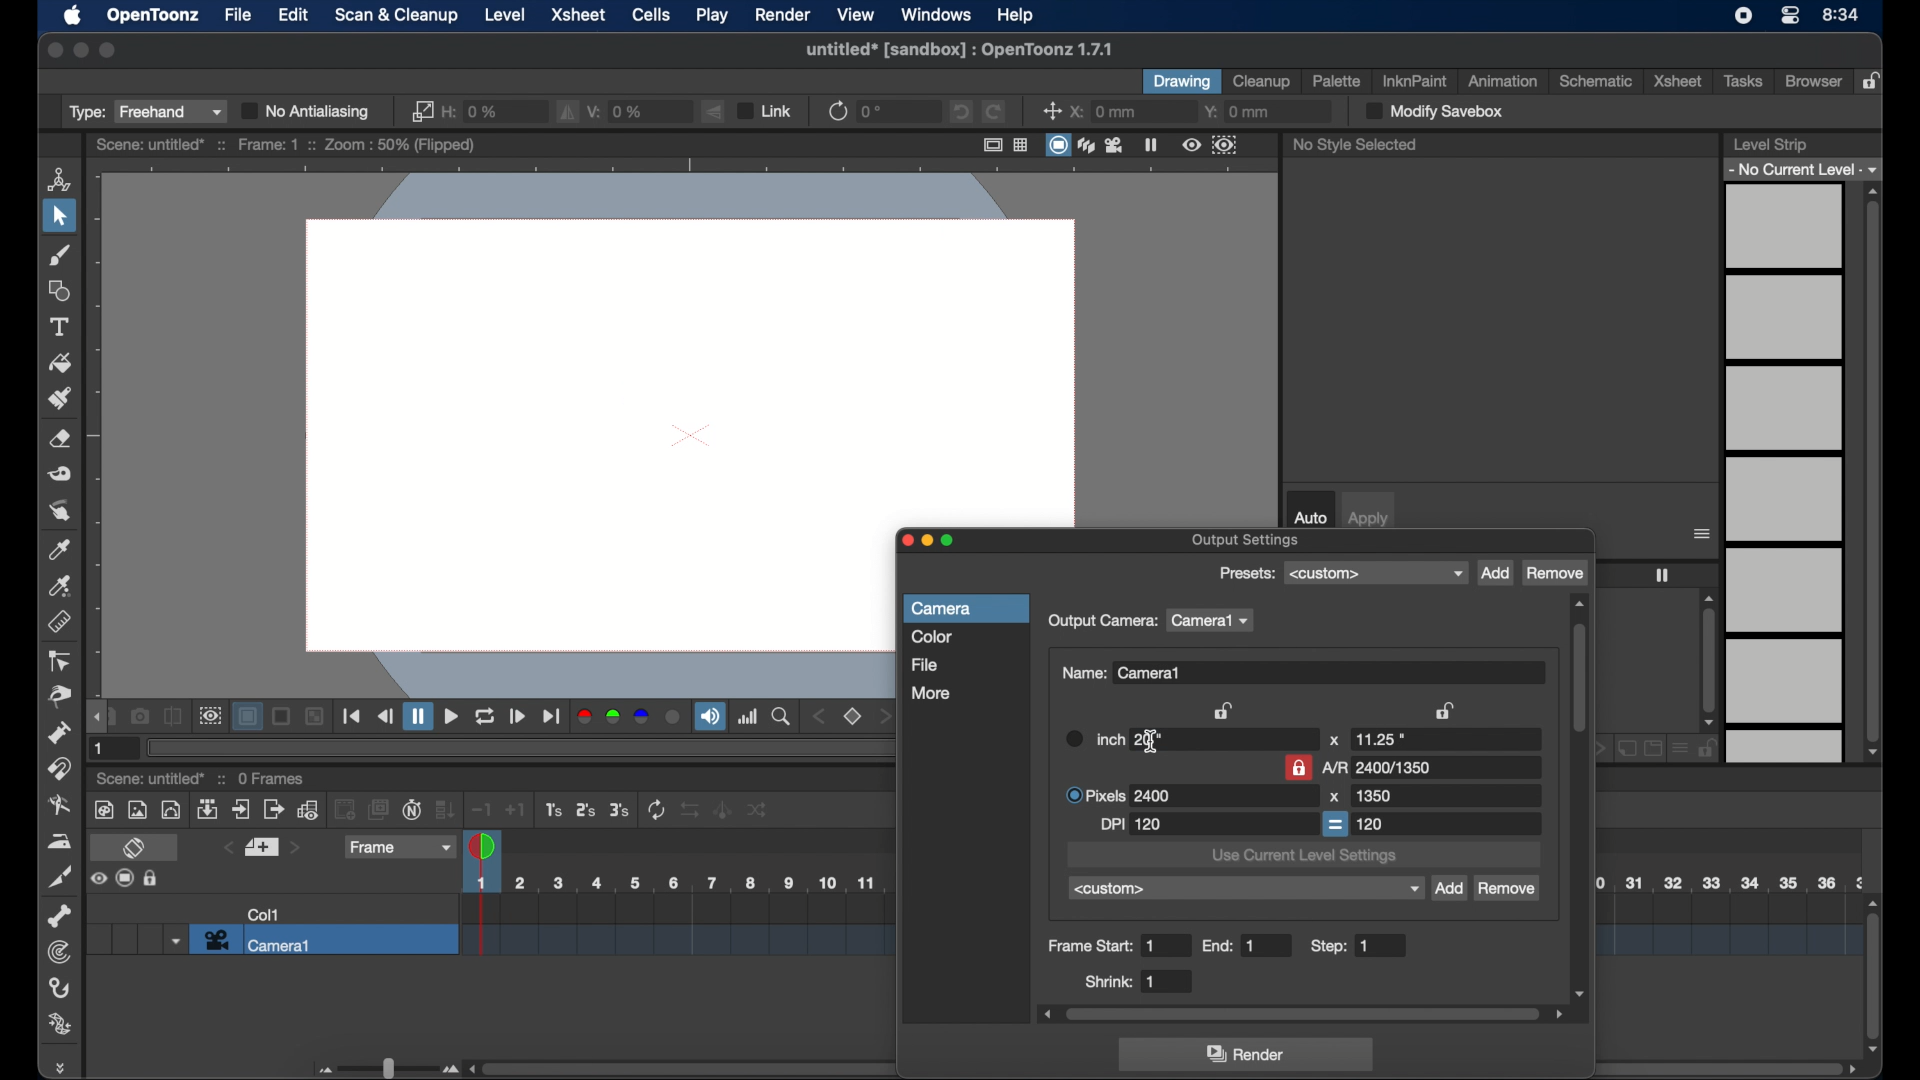  What do you see at coordinates (874, 111) in the screenshot?
I see `0` at bounding box center [874, 111].